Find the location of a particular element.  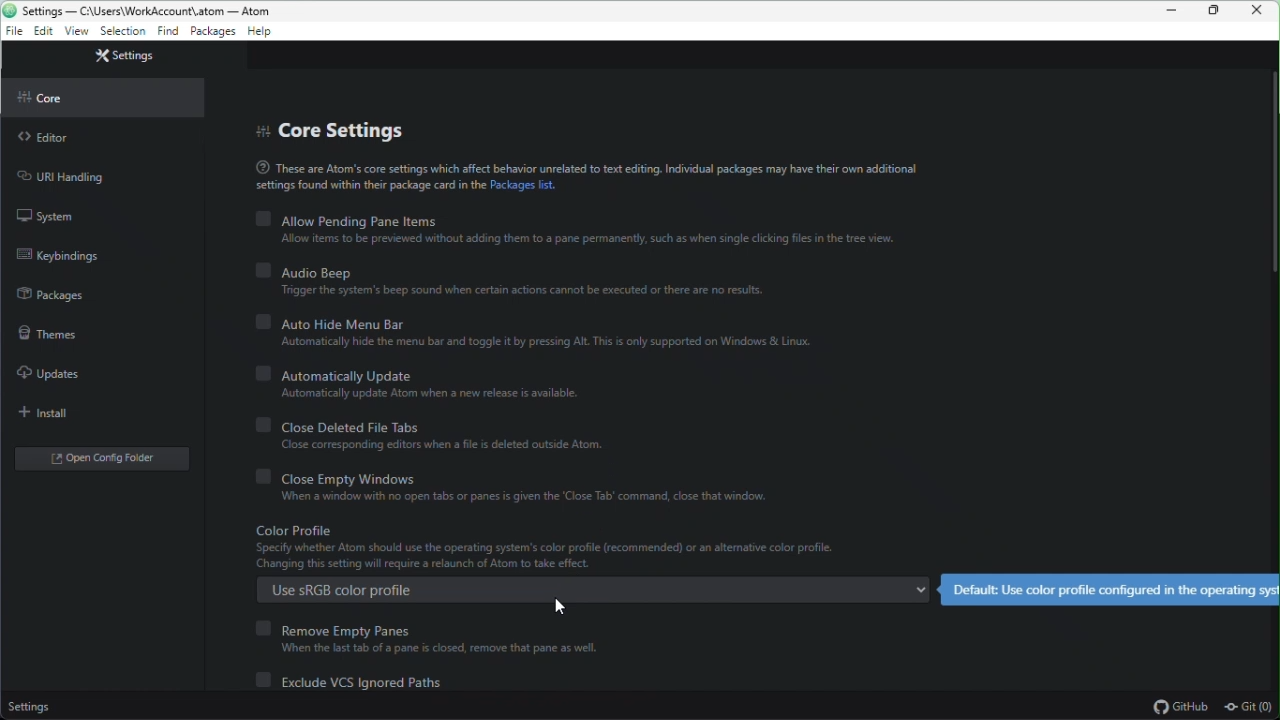

Allow pending Pane items is located at coordinates (581, 229).